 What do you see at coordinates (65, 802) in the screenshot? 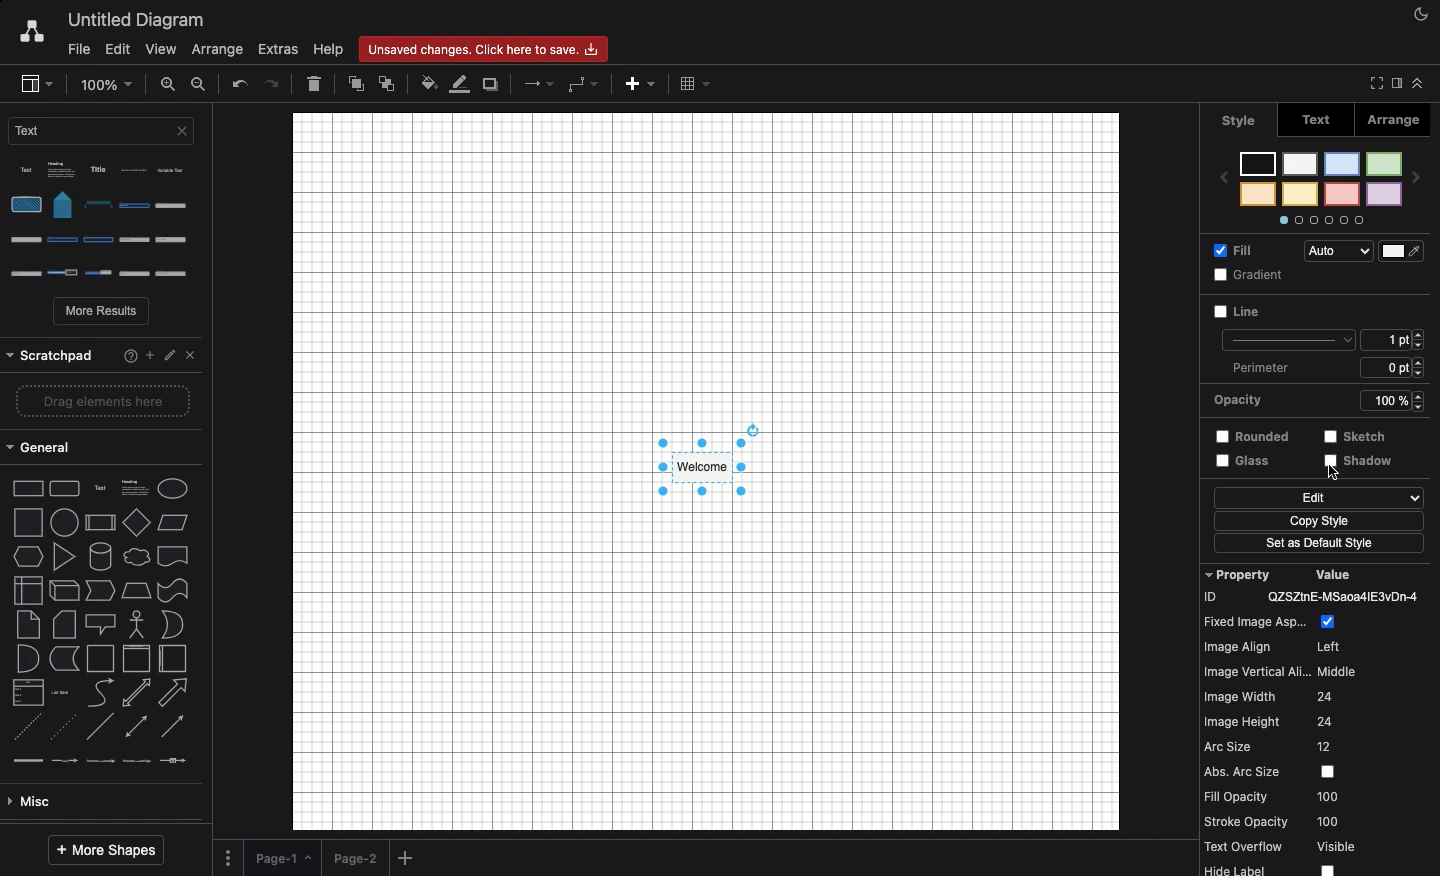
I see `Entity relation` at bounding box center [65, 802].